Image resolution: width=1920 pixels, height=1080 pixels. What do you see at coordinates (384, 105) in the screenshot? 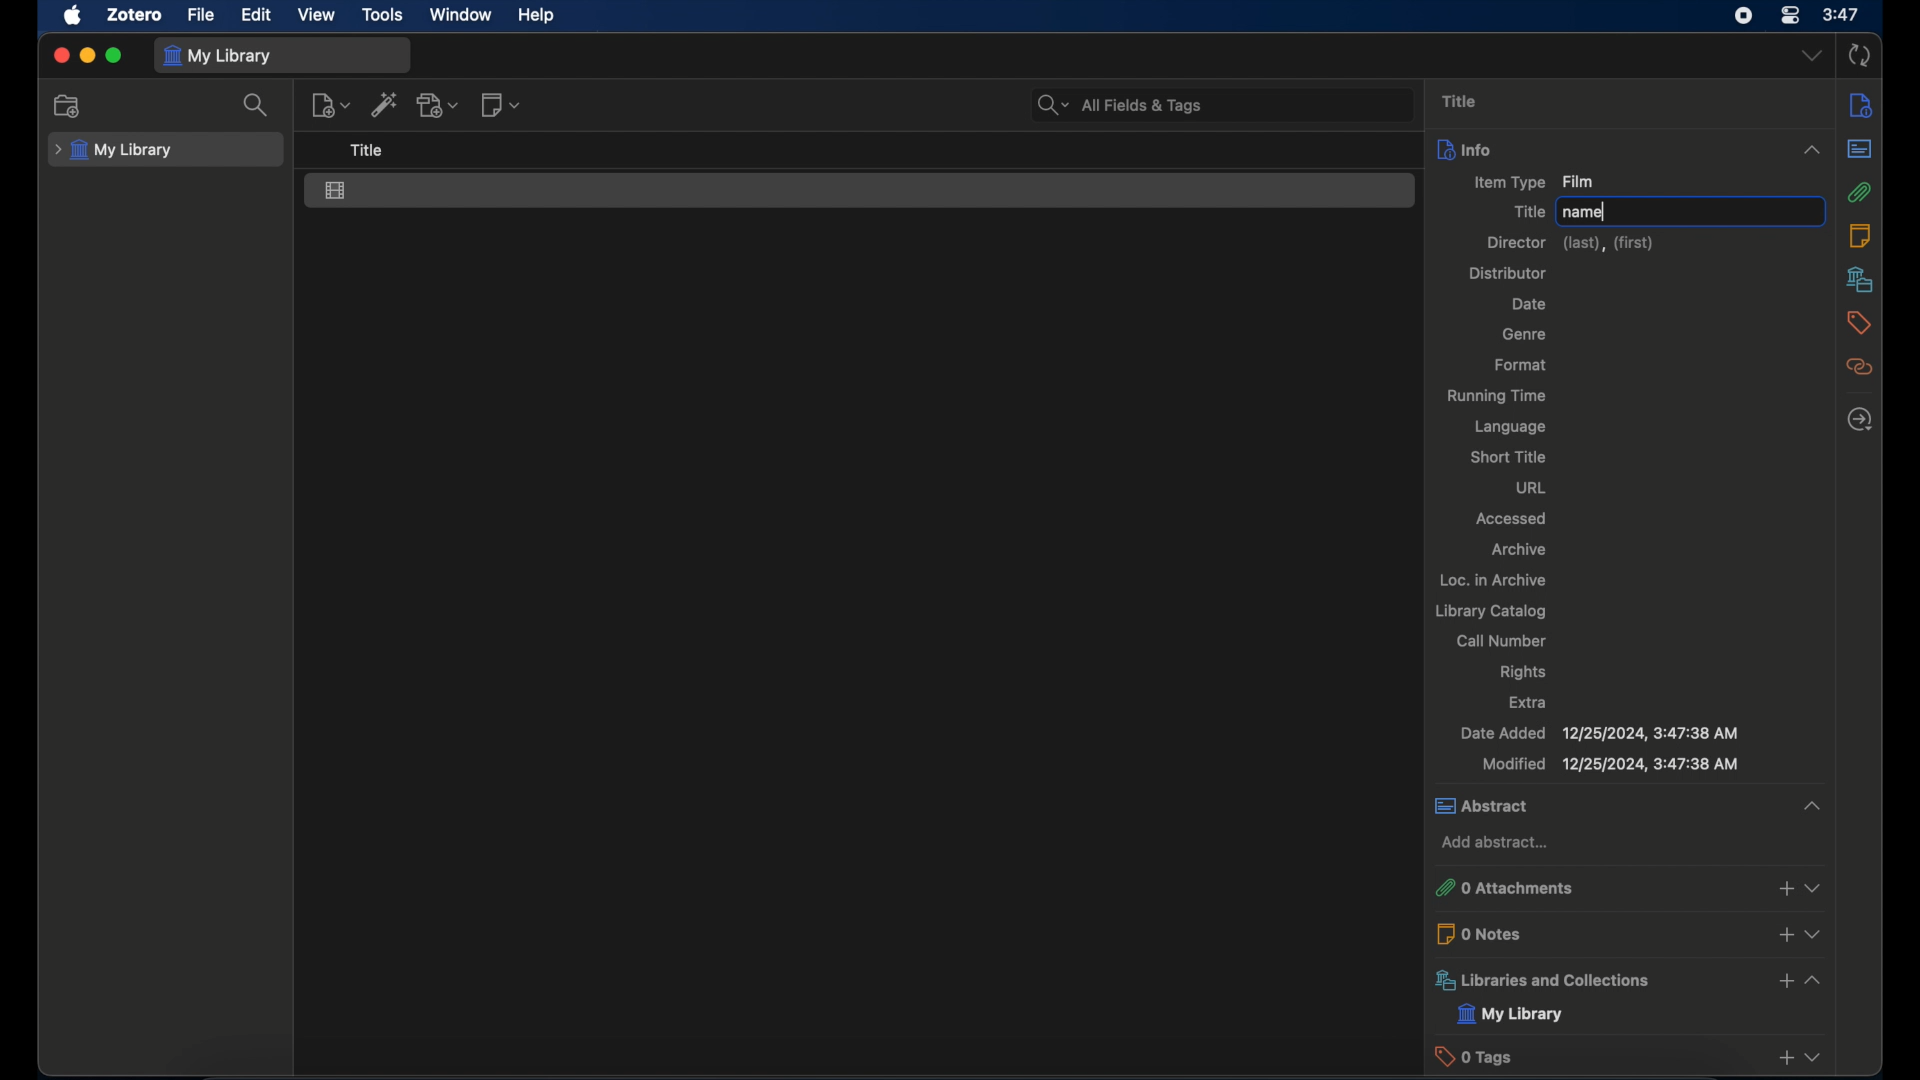
I see `add item by identifier` at bounding box center [384, 105].